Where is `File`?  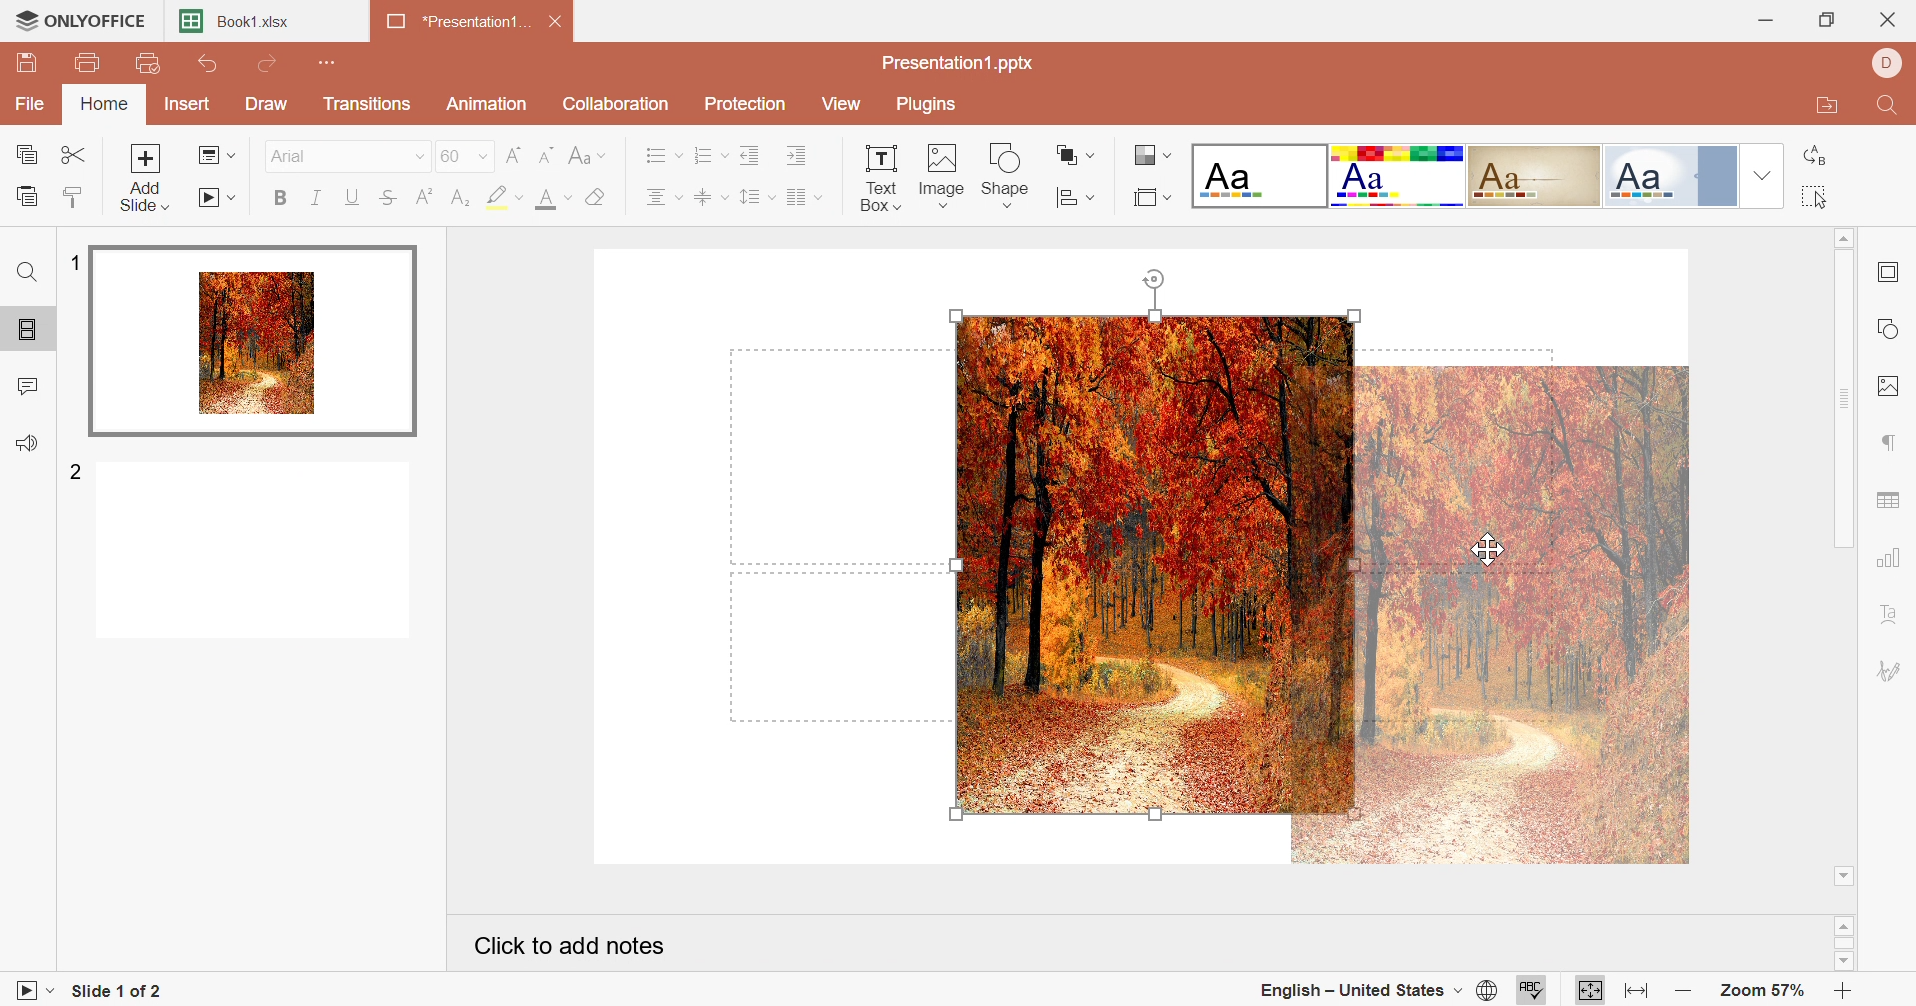 File is located at coordinates (31, 104).